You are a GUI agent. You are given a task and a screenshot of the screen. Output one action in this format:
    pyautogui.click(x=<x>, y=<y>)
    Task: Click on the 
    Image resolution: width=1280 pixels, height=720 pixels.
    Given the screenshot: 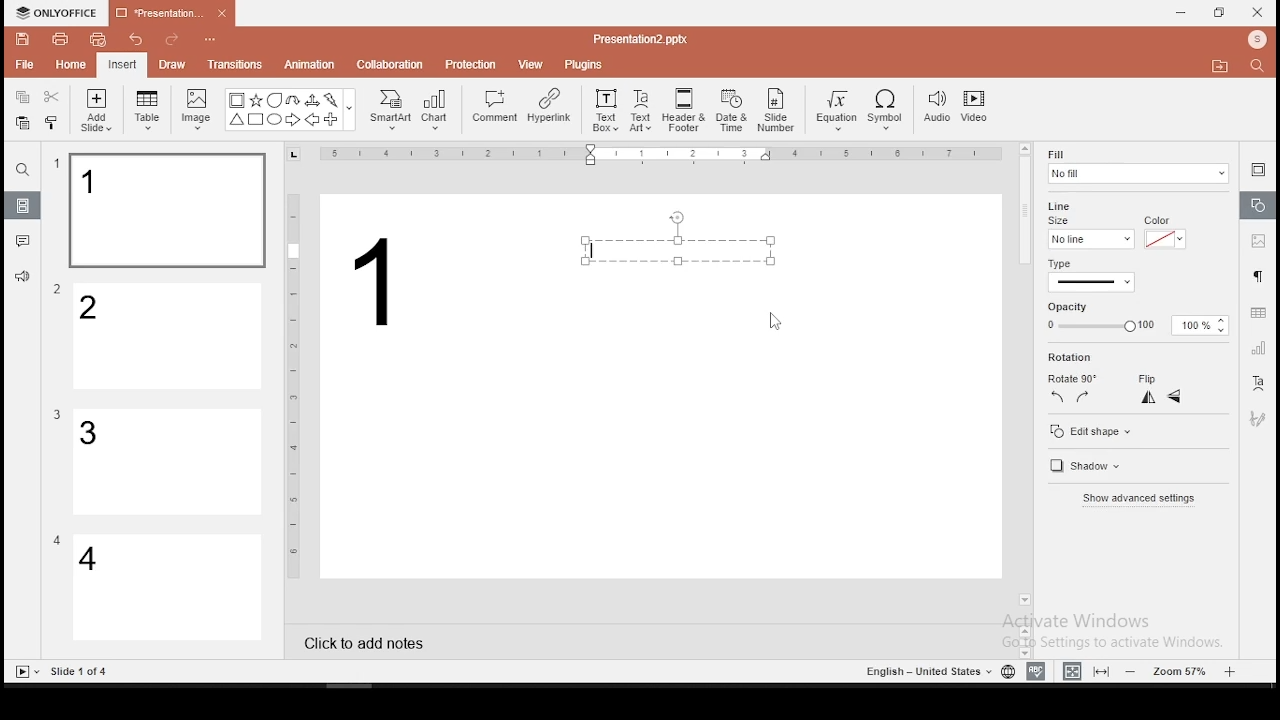 What is the action you would take?
    pyautogui.click(x=81, y=672)
    